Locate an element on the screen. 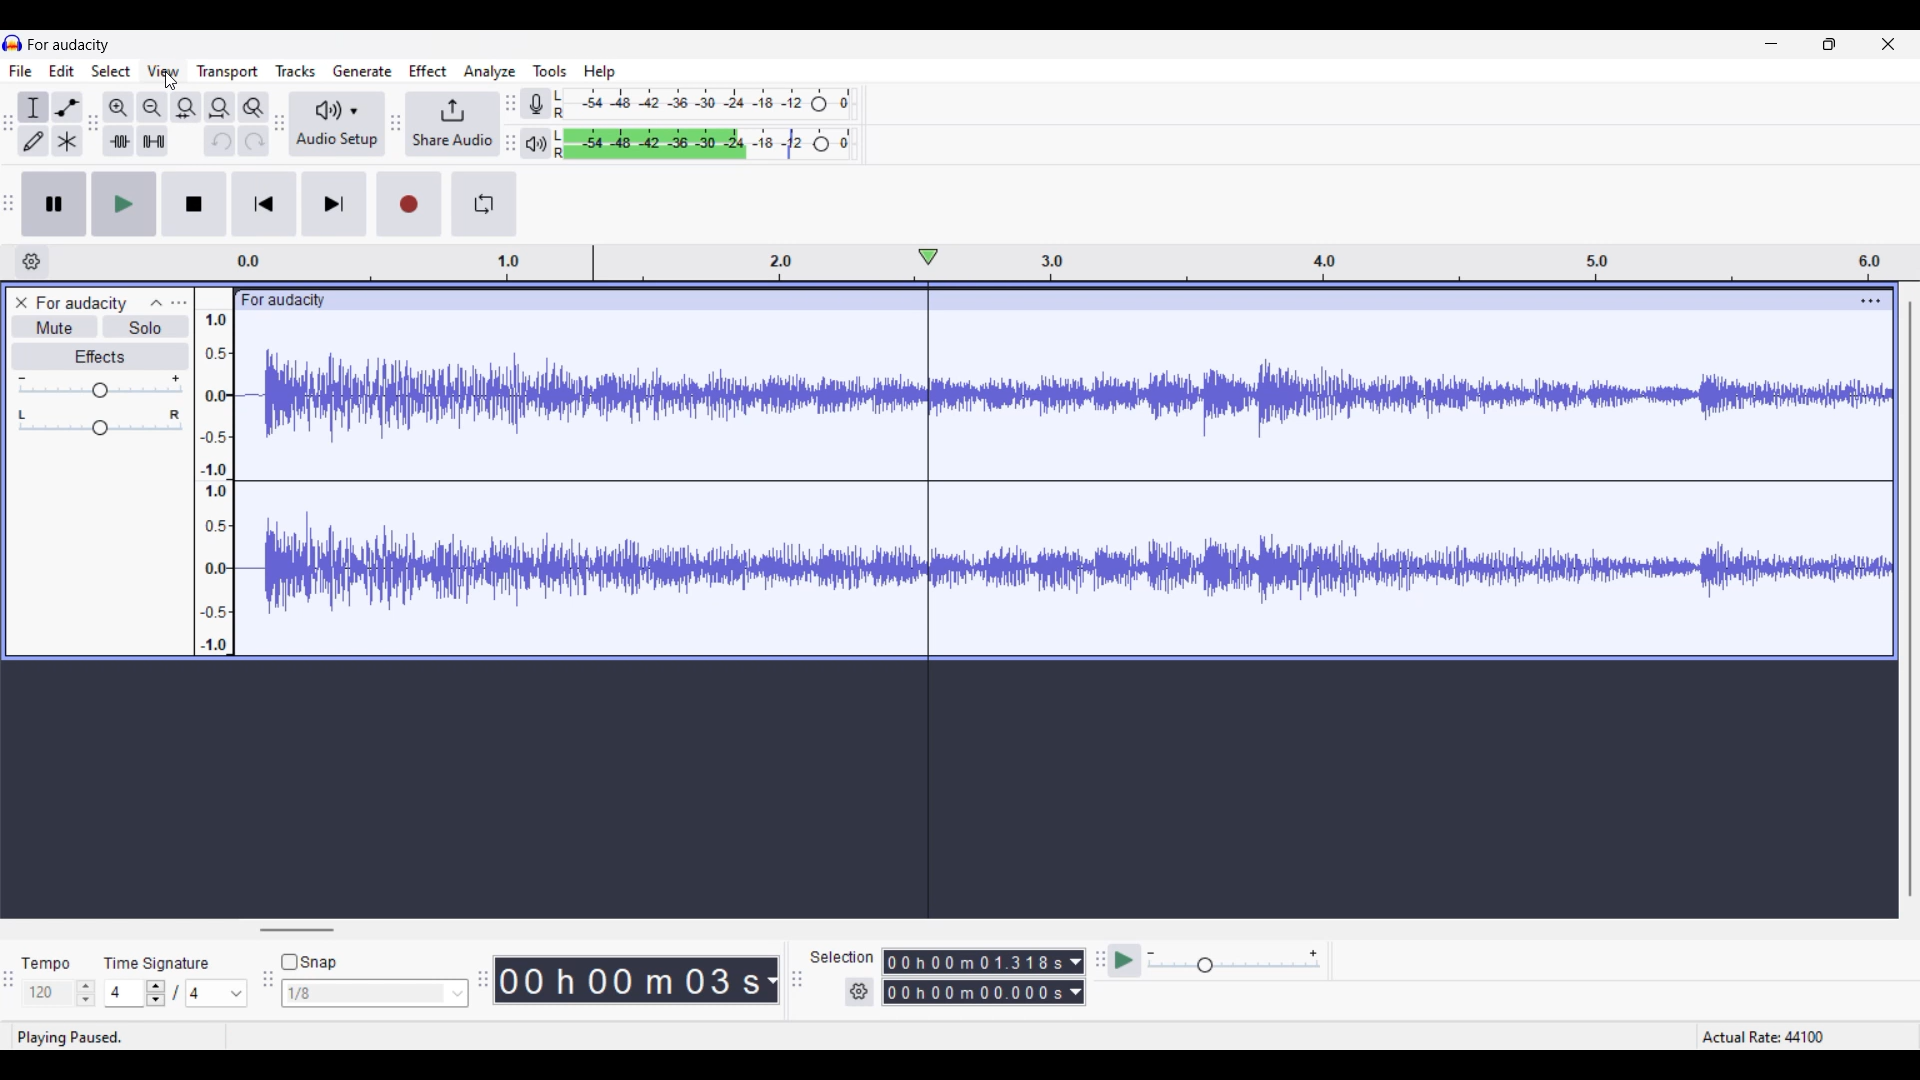 This screenshot has width=1920, height=1080. Duration is located at coordinates (628, 979).